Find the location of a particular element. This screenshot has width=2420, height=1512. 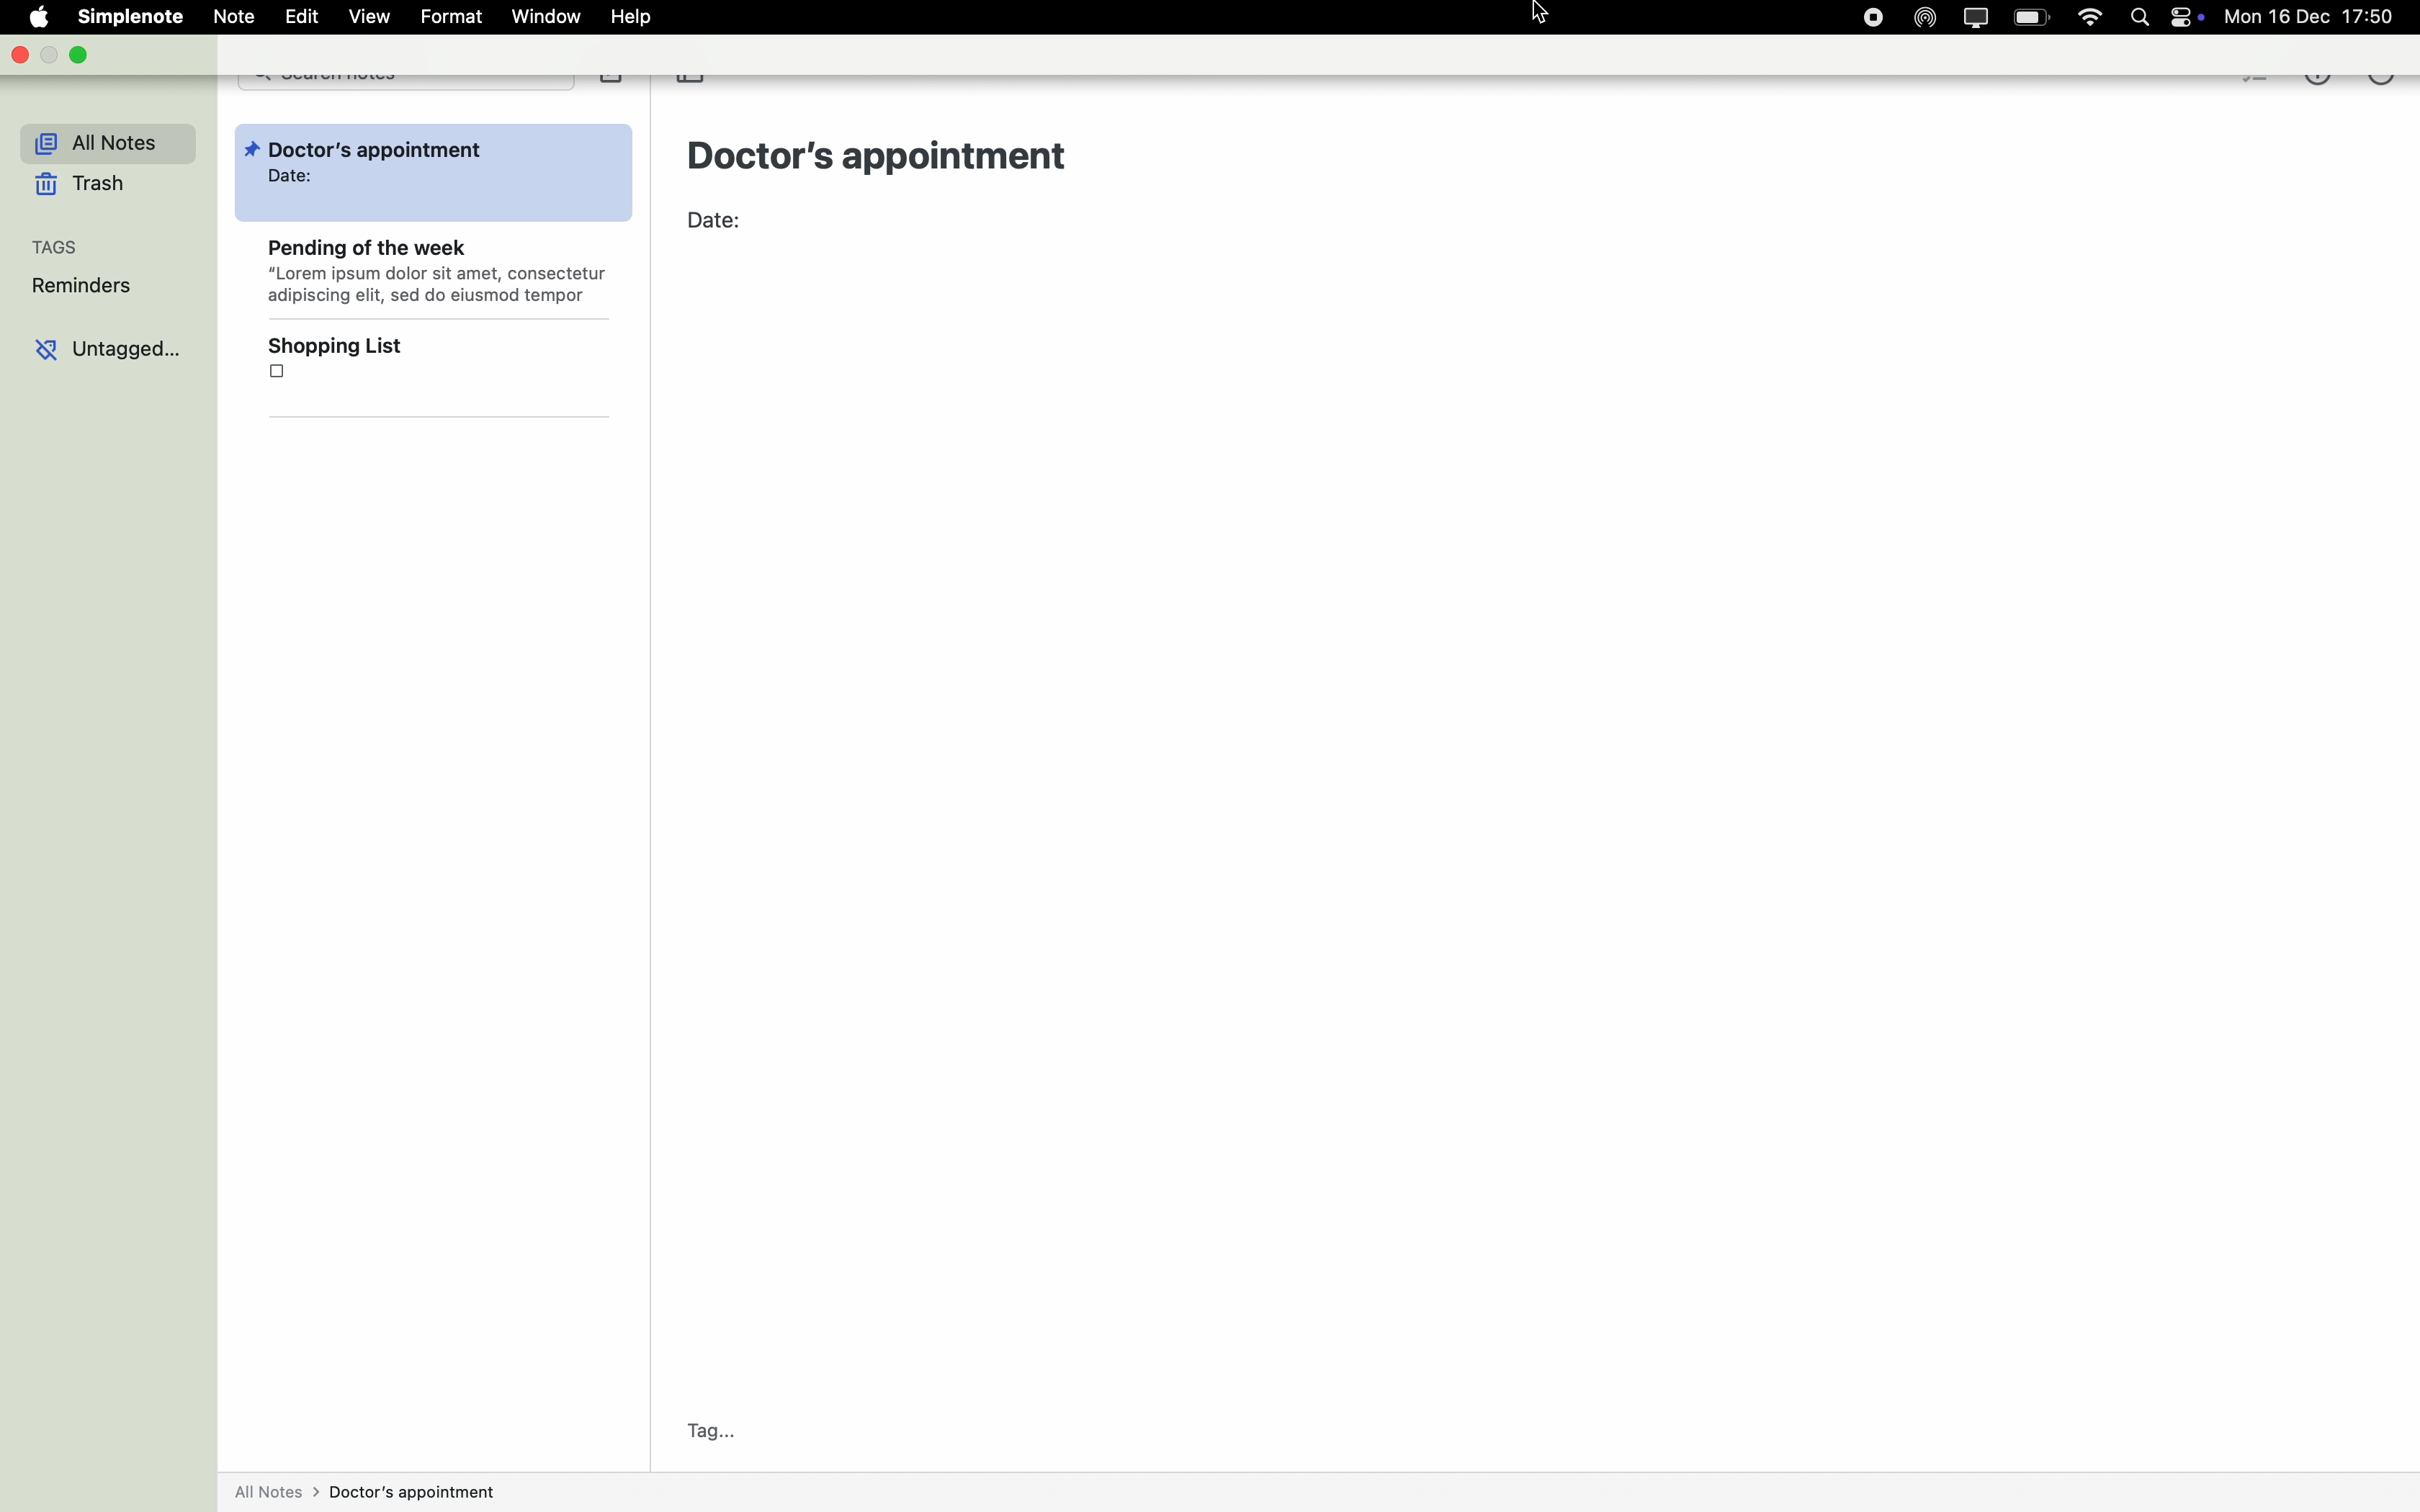

doctor's appointment pined to top is located at coordinates (432, 175).